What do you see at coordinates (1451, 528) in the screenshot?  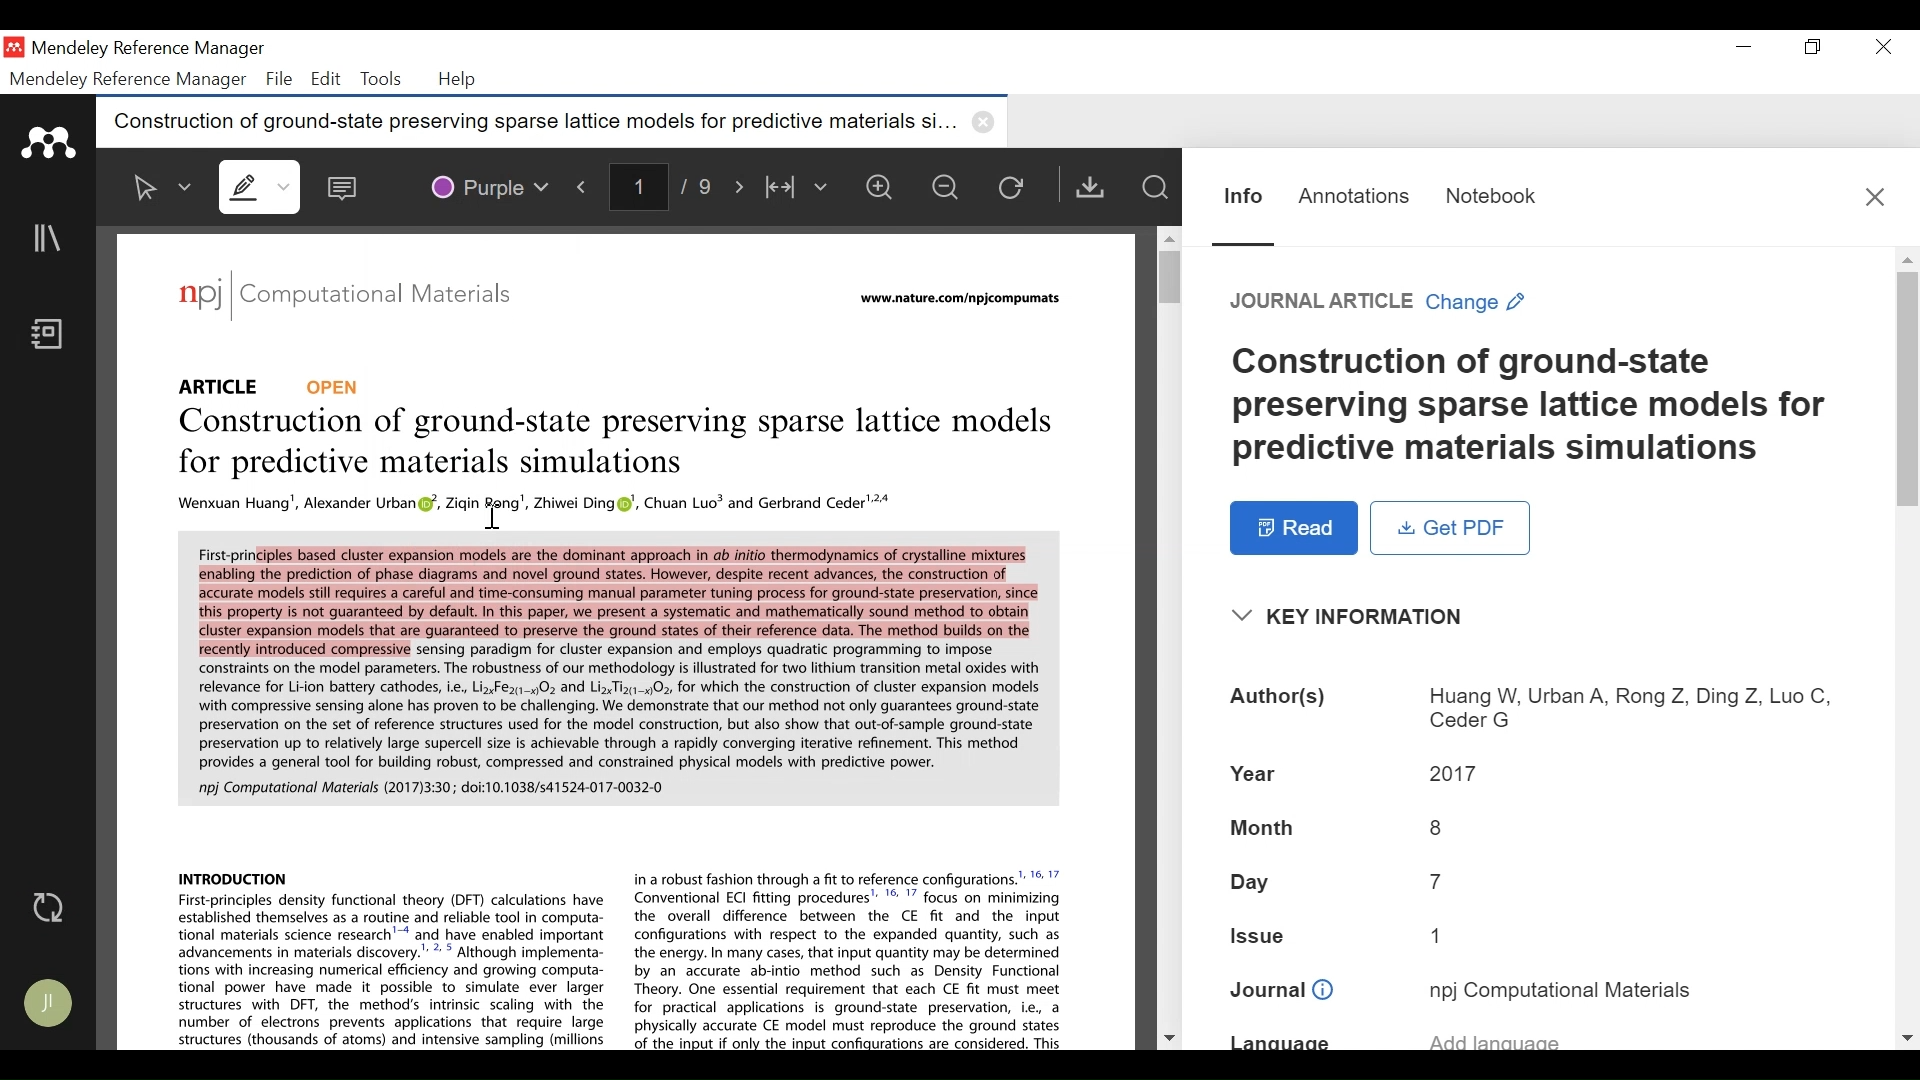 I see `Get PDF` at bounding box center [1451, 528].